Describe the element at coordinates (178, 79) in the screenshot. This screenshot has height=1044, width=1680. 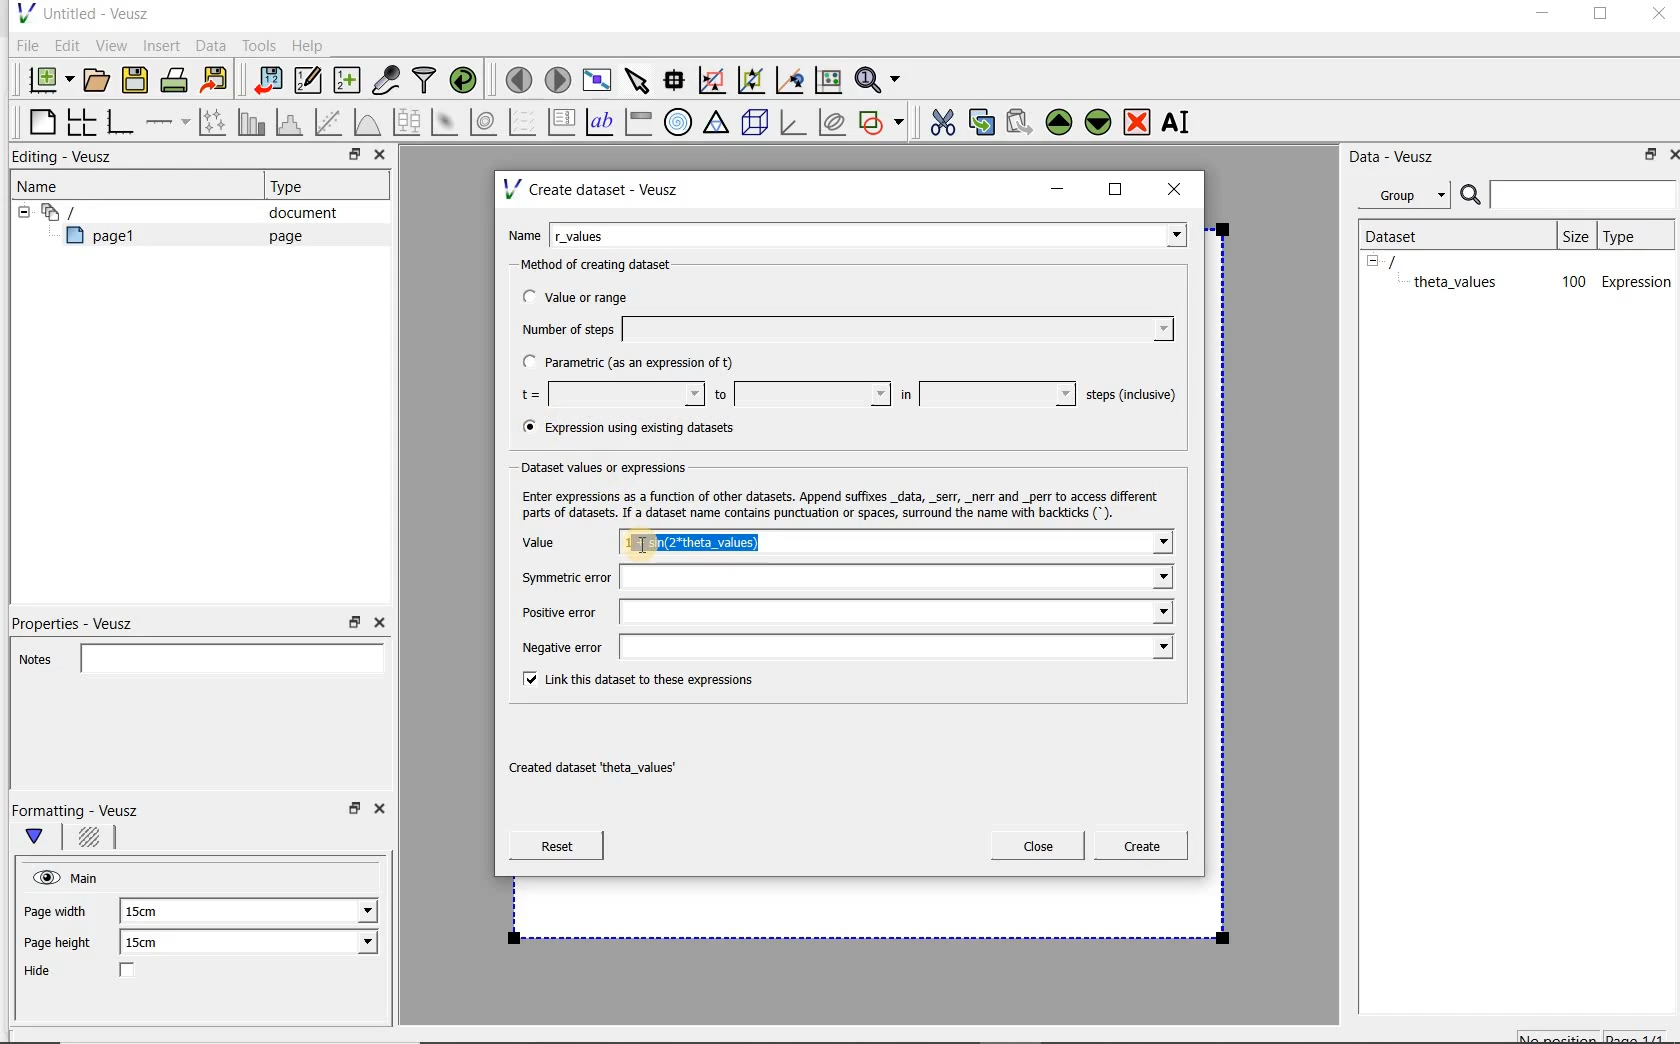
I see `print the document` at that location.